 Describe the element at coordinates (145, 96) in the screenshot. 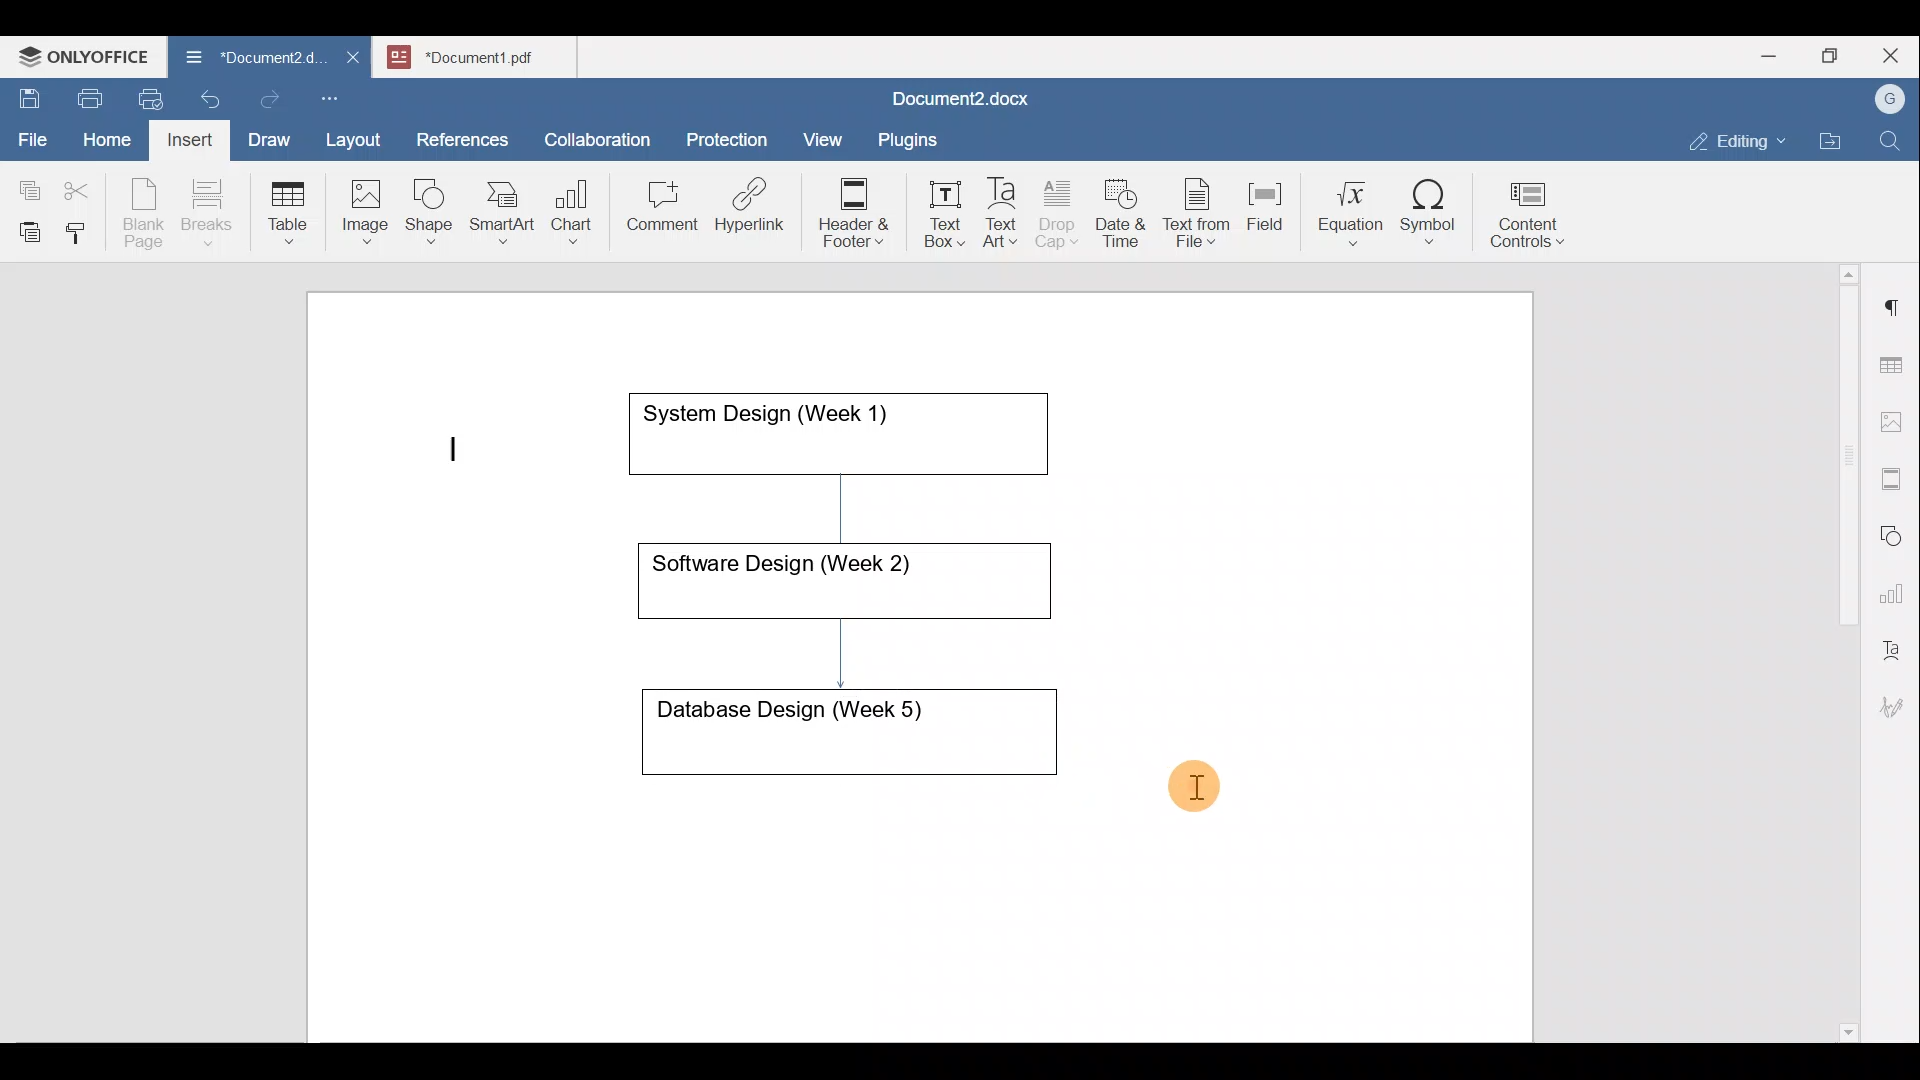

I see `Quick print` at that location.